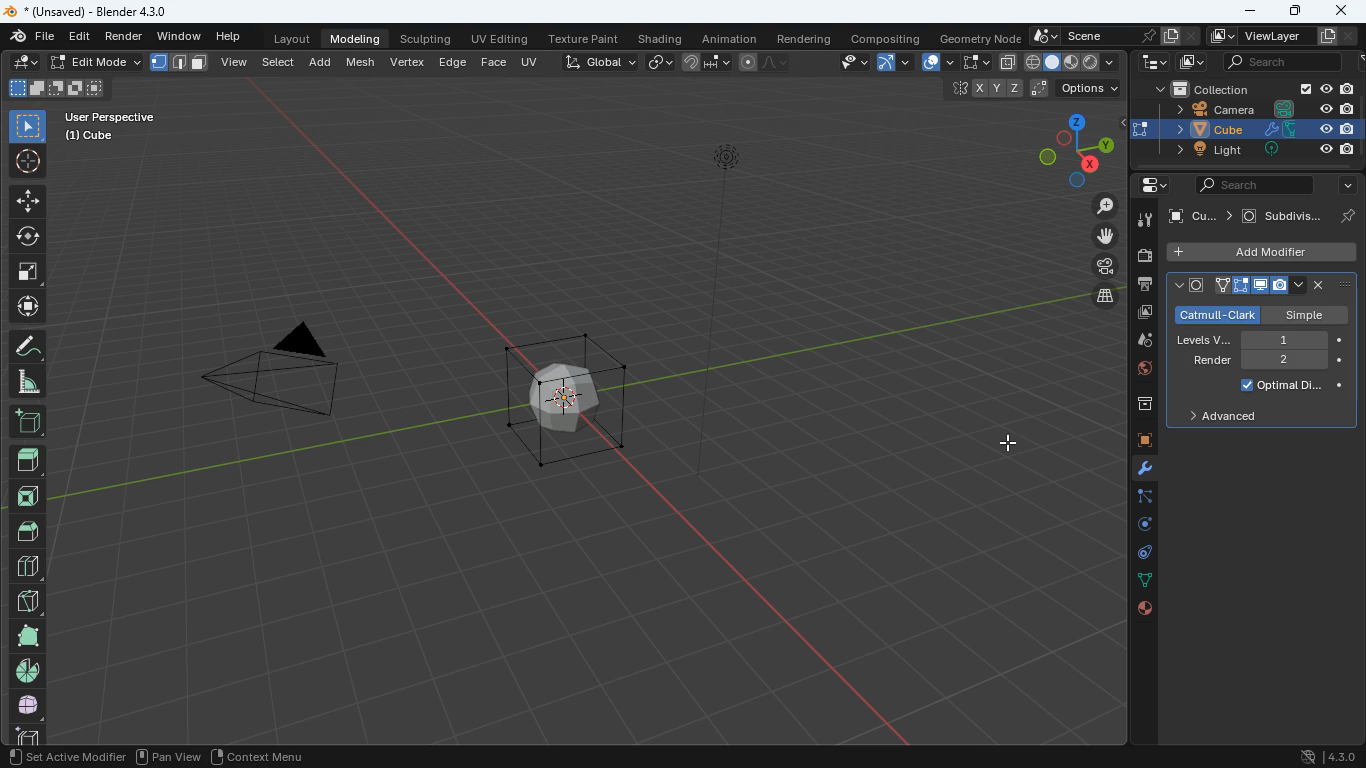  What do you see at coordinates (1287, 387) in the screenshot?
I see `optimal` at bounding box center [1287, 387].